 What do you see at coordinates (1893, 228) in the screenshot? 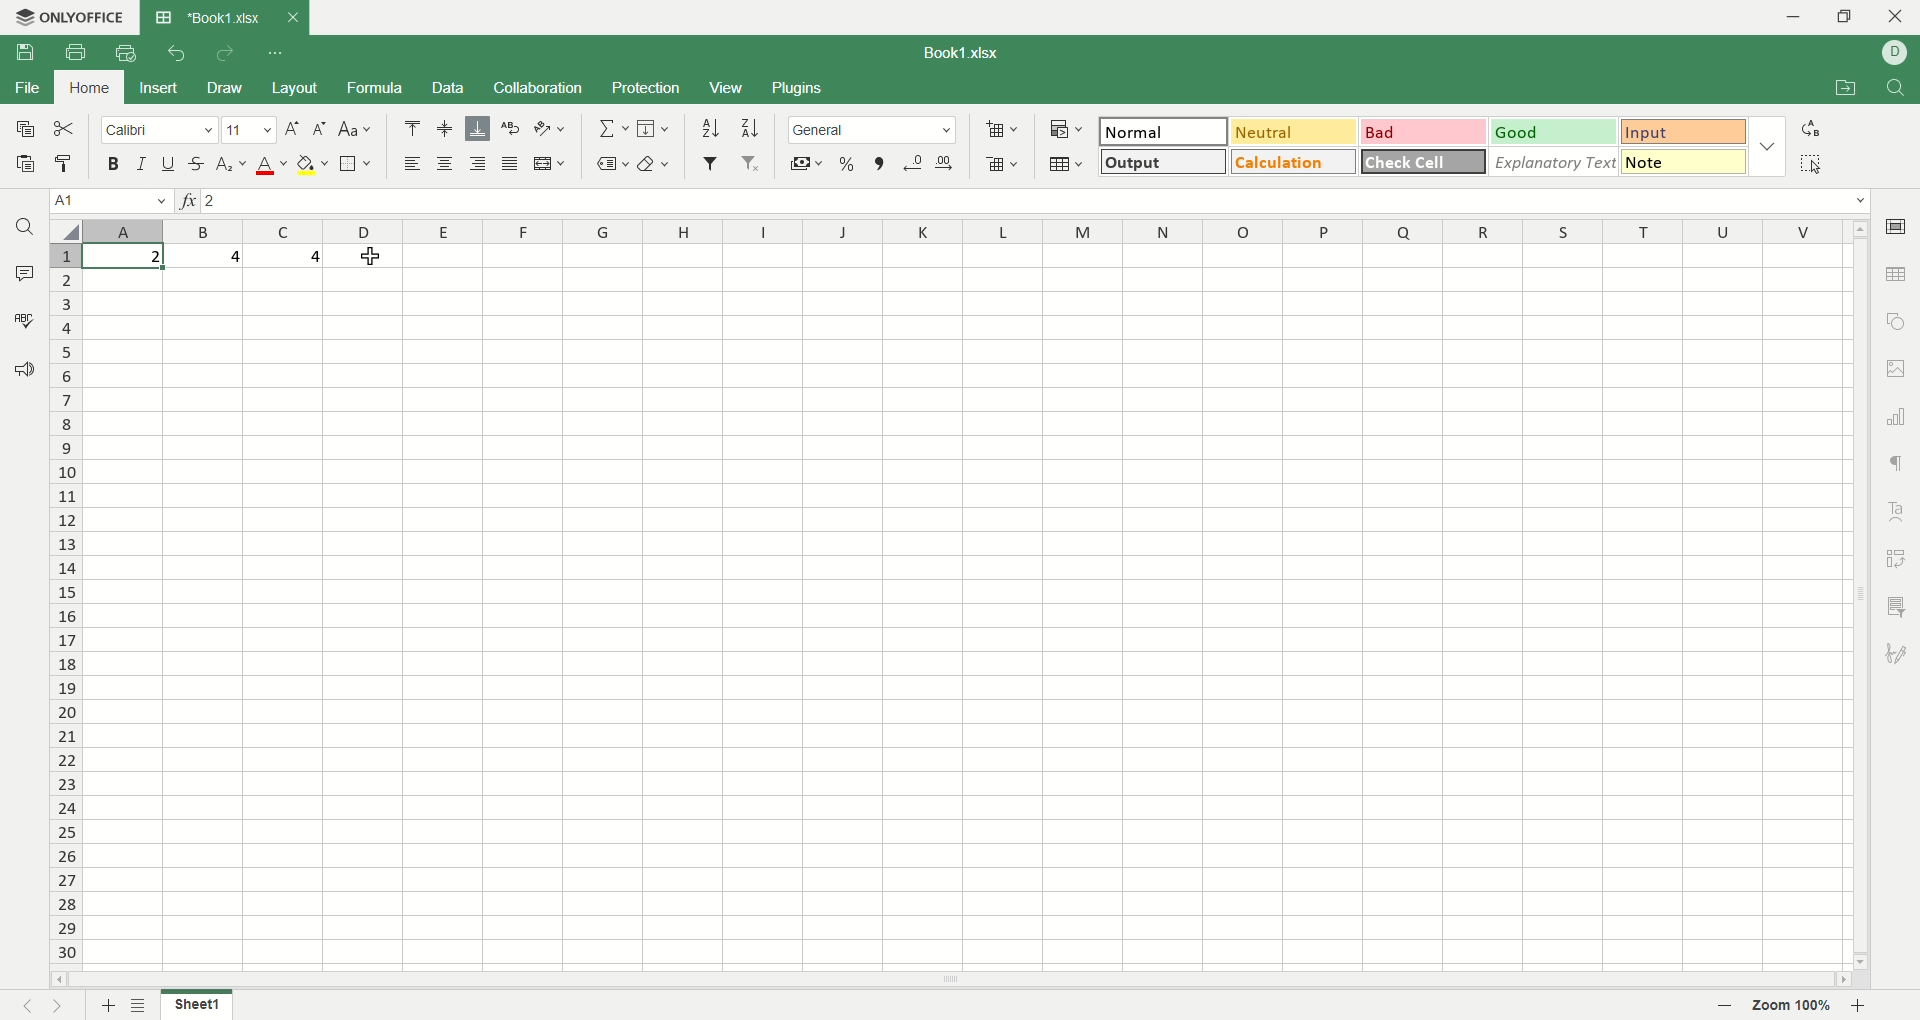
I see `cell settings` at bounding box center [1893, 228].